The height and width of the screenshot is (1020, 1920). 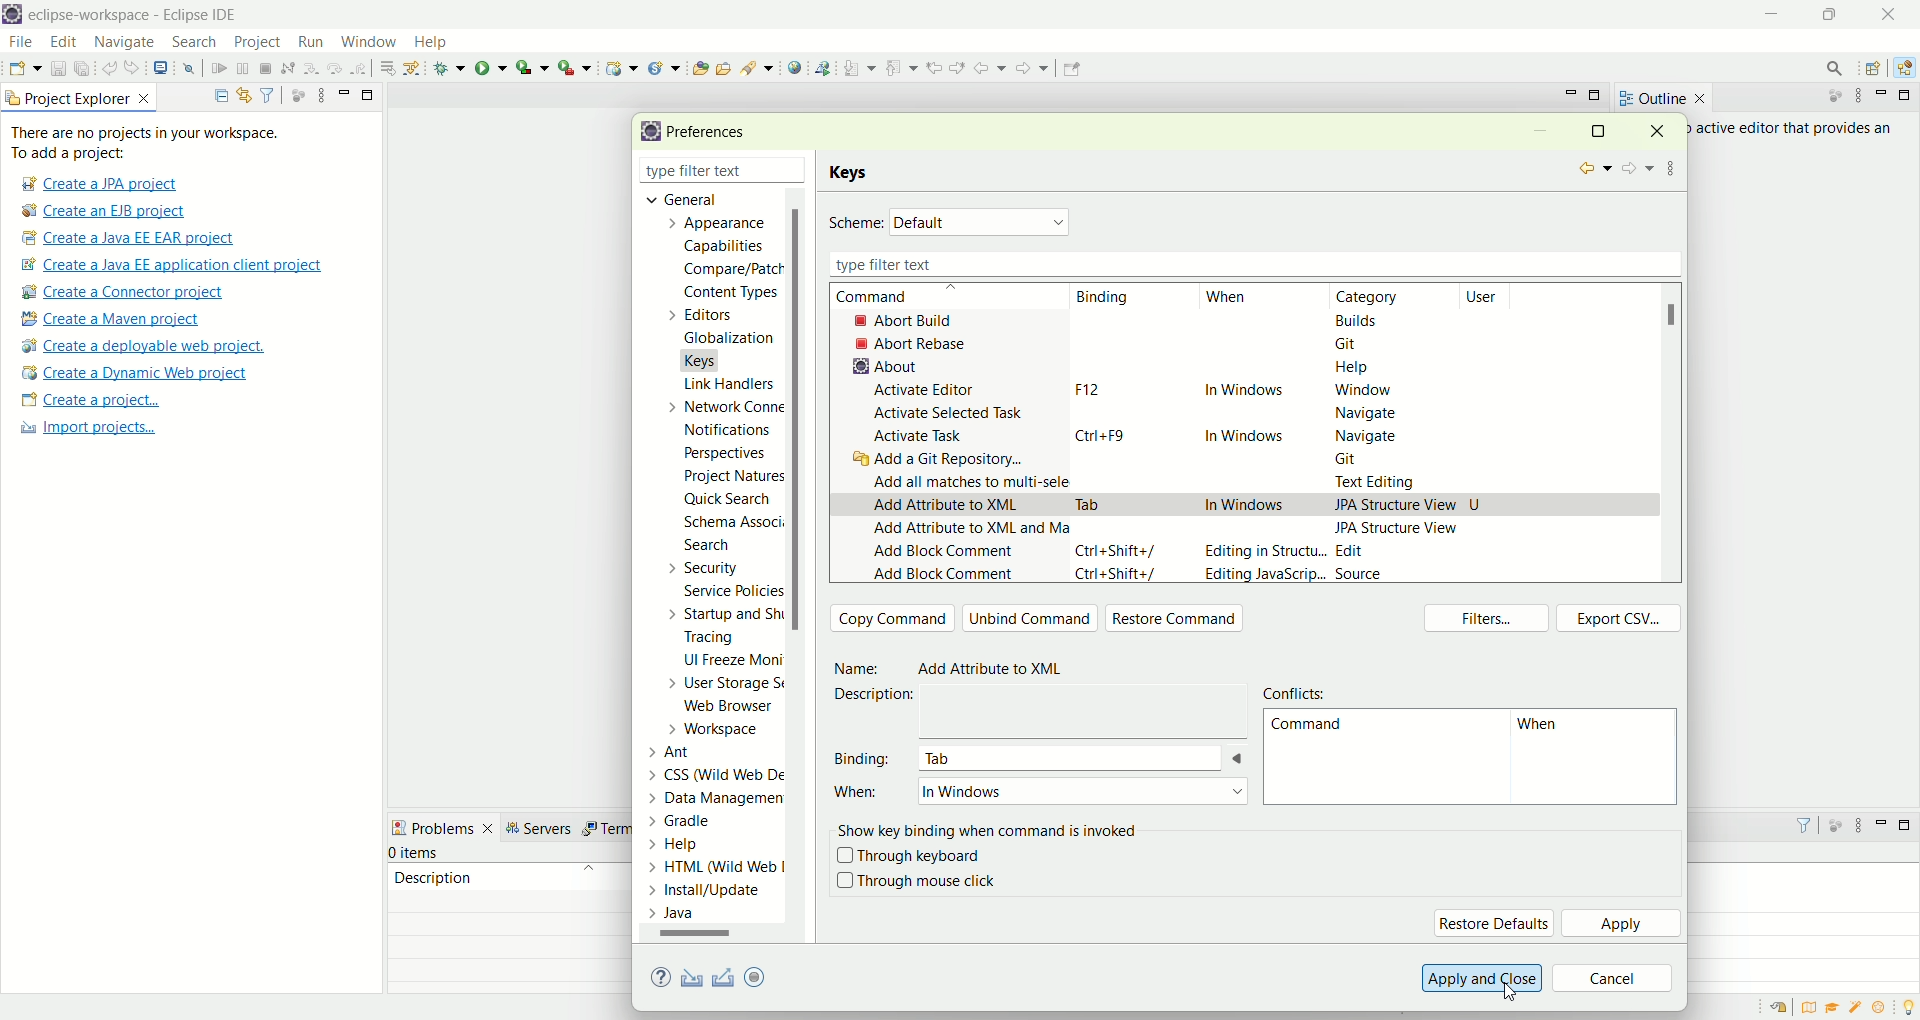 What do you see at coordinates (1908, 95) in the screenshot?
I see `maximize` at bounding box center [1908, 95].